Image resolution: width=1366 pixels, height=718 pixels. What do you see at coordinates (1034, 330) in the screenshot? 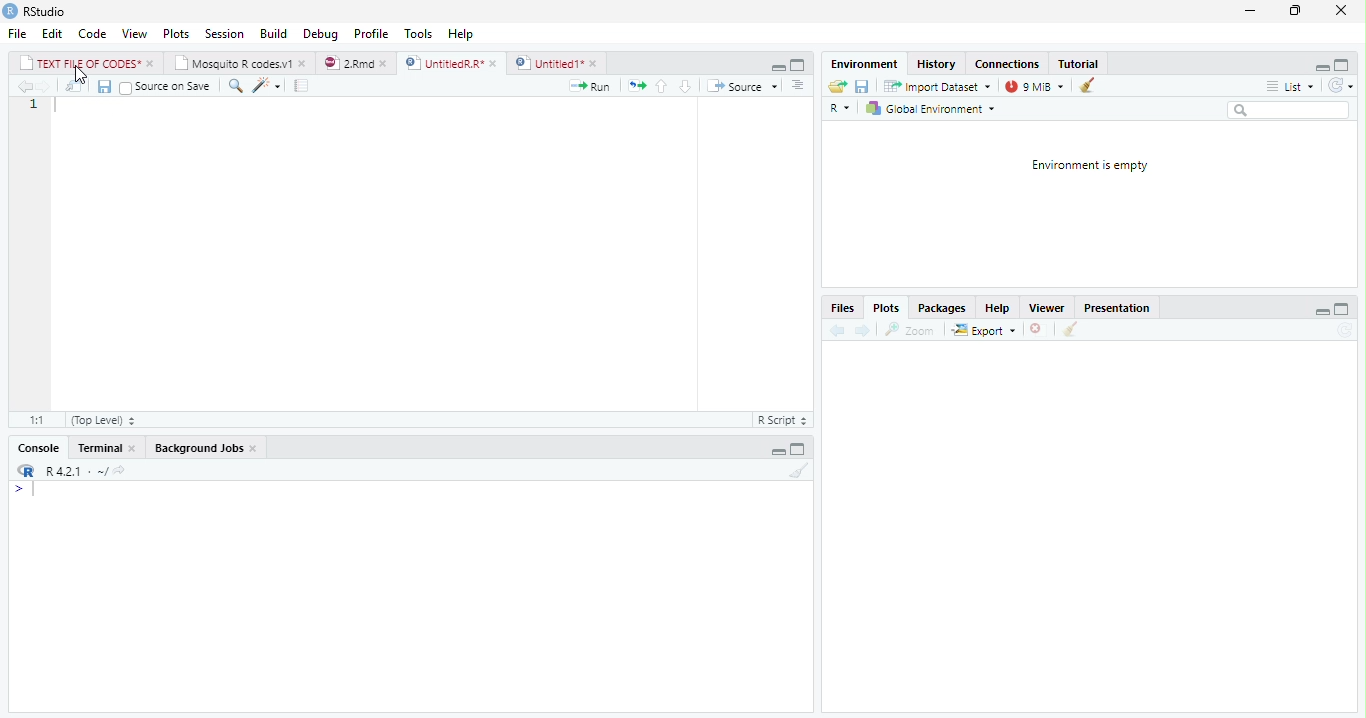
I see `clear current plot` at bounding box center [1034, 330].